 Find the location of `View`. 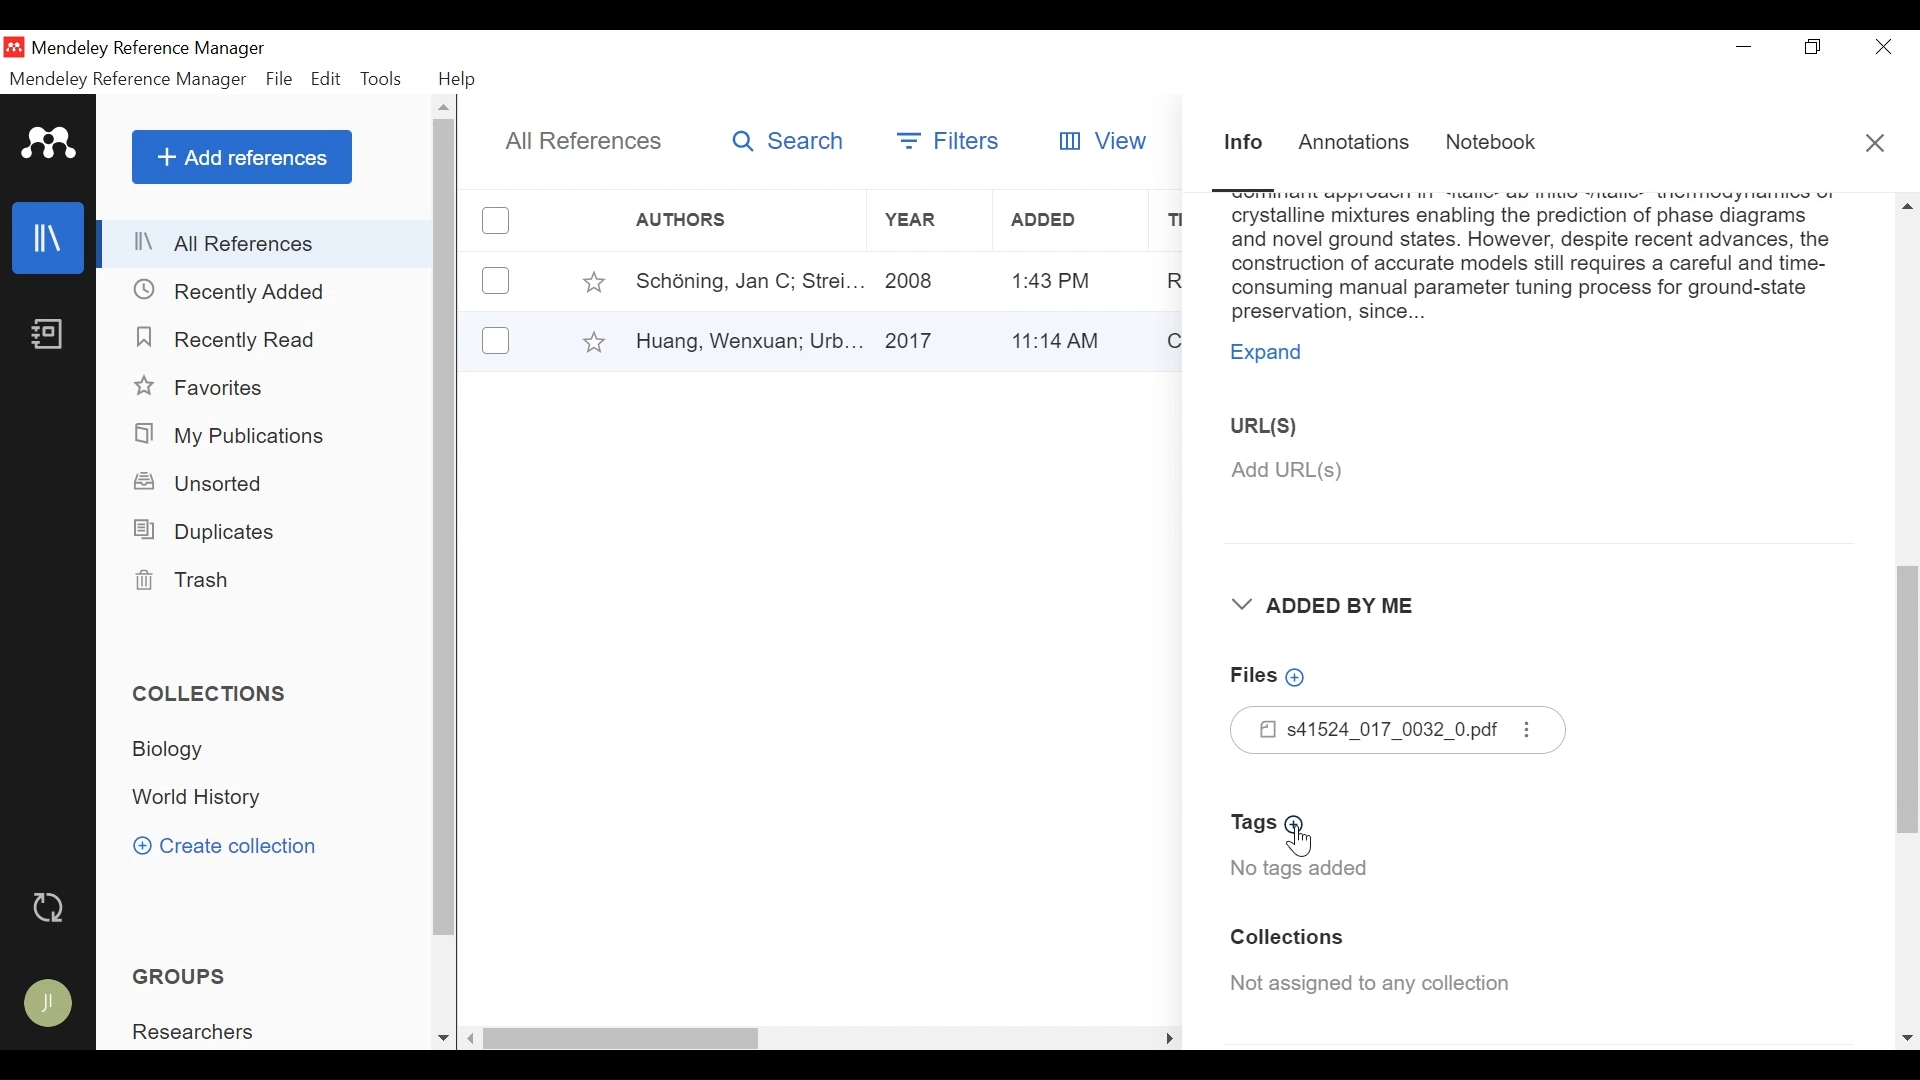

View is located at coordinates (1105, 138).